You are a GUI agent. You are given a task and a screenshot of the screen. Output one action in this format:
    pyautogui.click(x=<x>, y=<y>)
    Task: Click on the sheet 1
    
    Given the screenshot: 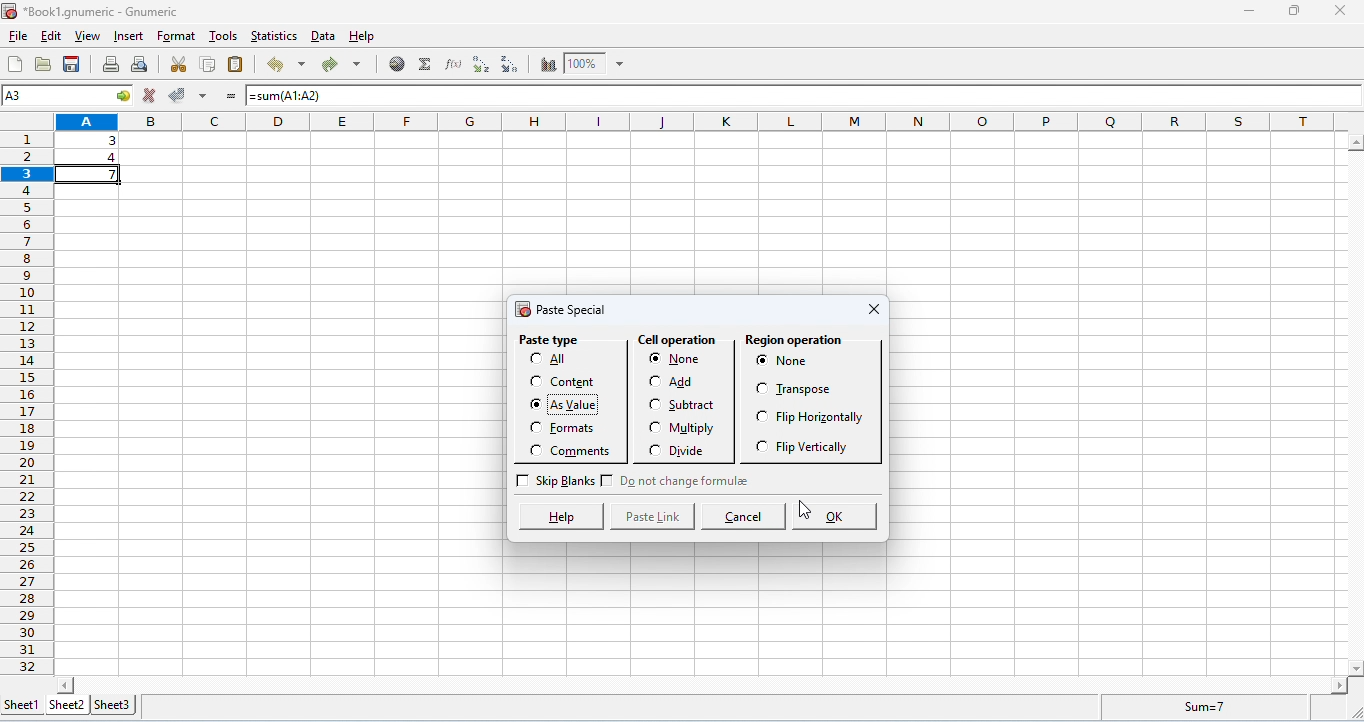 What is the action you would take?
    pyautogui.click(x=20, y=703)
    